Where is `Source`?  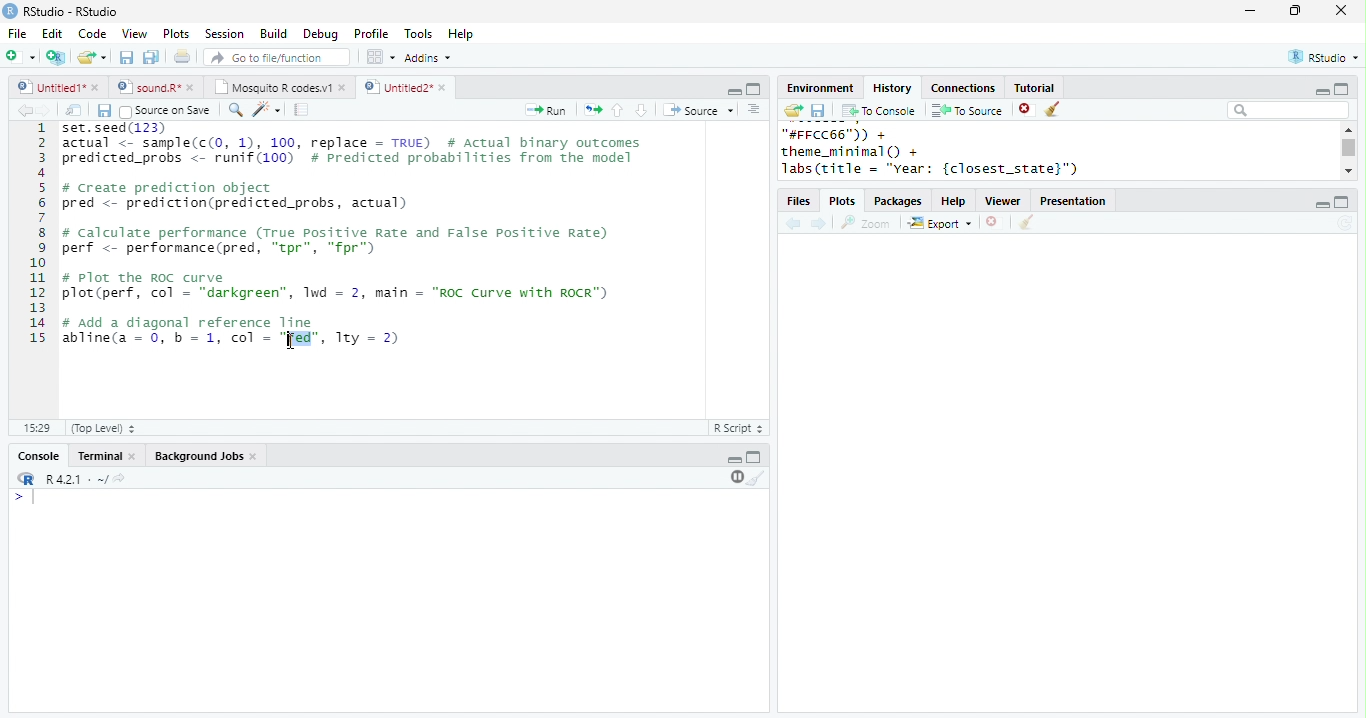 Source is located at coordinates (700, 110).